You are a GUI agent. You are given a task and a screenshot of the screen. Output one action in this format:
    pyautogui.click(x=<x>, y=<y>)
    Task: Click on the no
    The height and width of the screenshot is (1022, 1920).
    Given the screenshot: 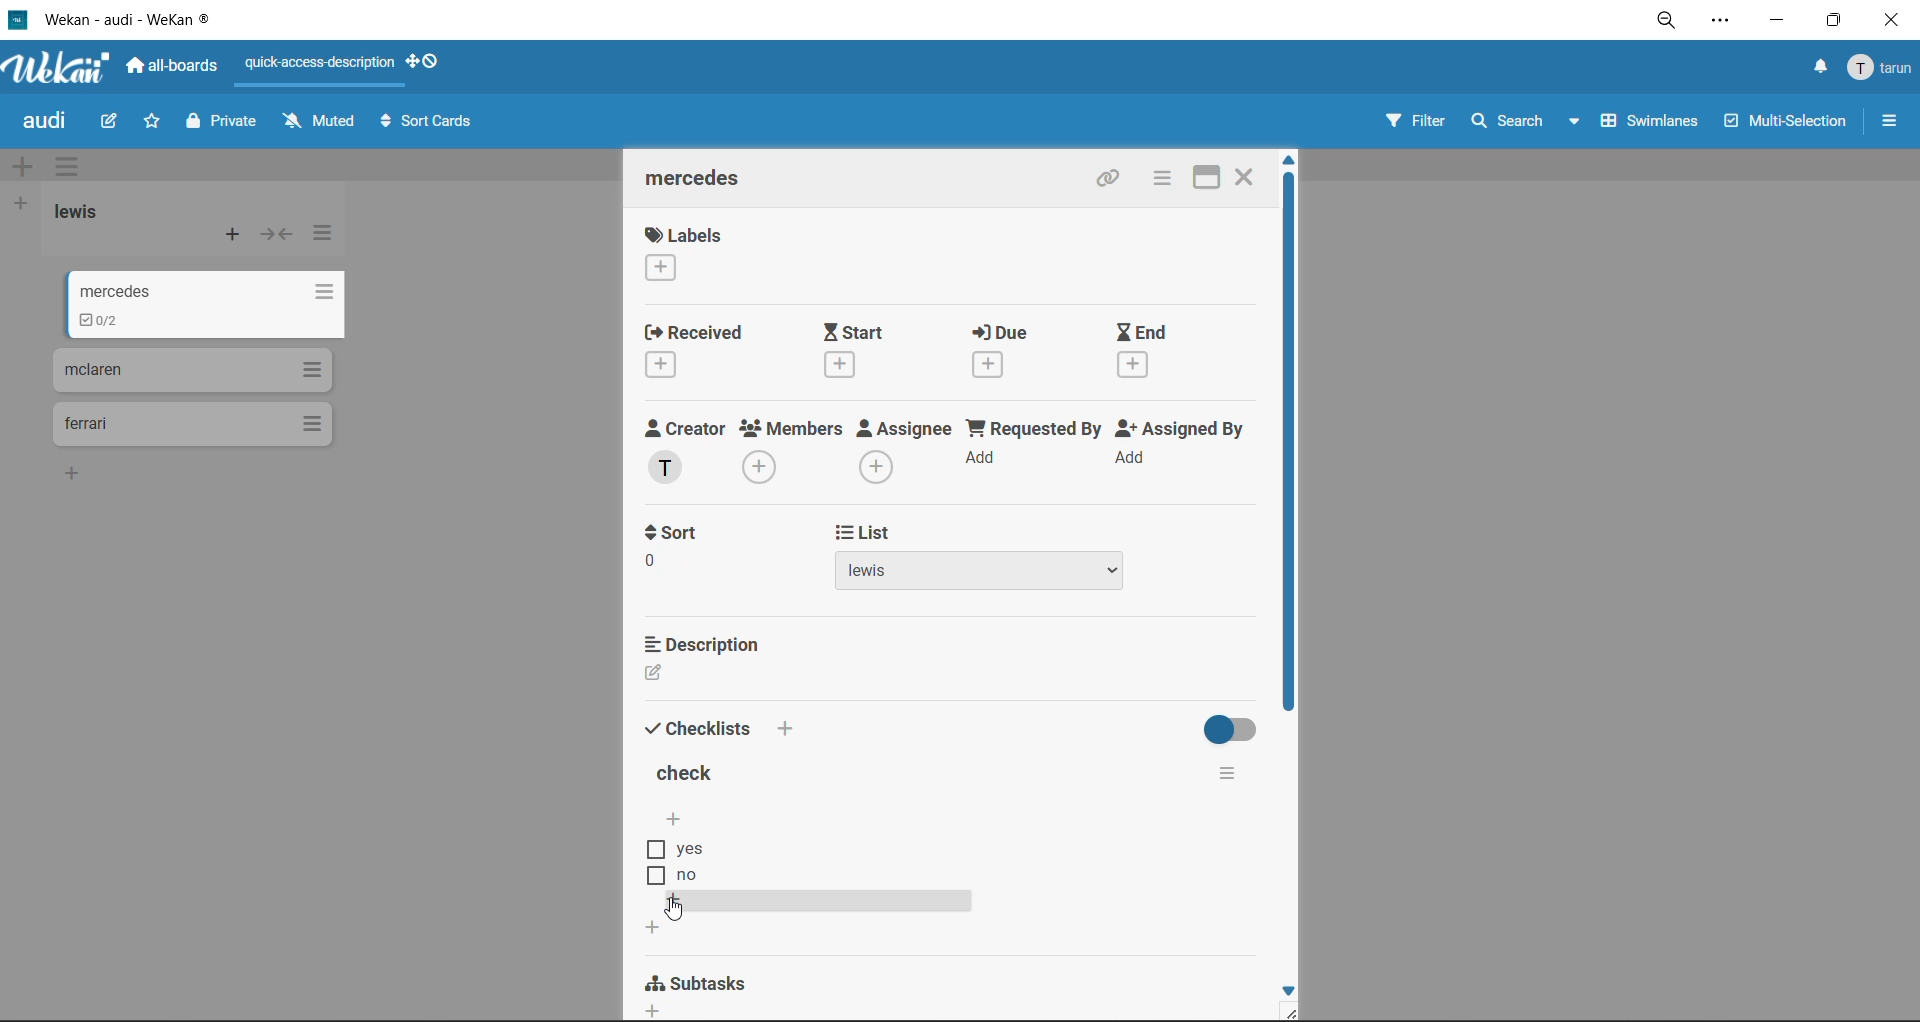 What is the action you would take?
    pyautogui.click(x=705, y=877)
    